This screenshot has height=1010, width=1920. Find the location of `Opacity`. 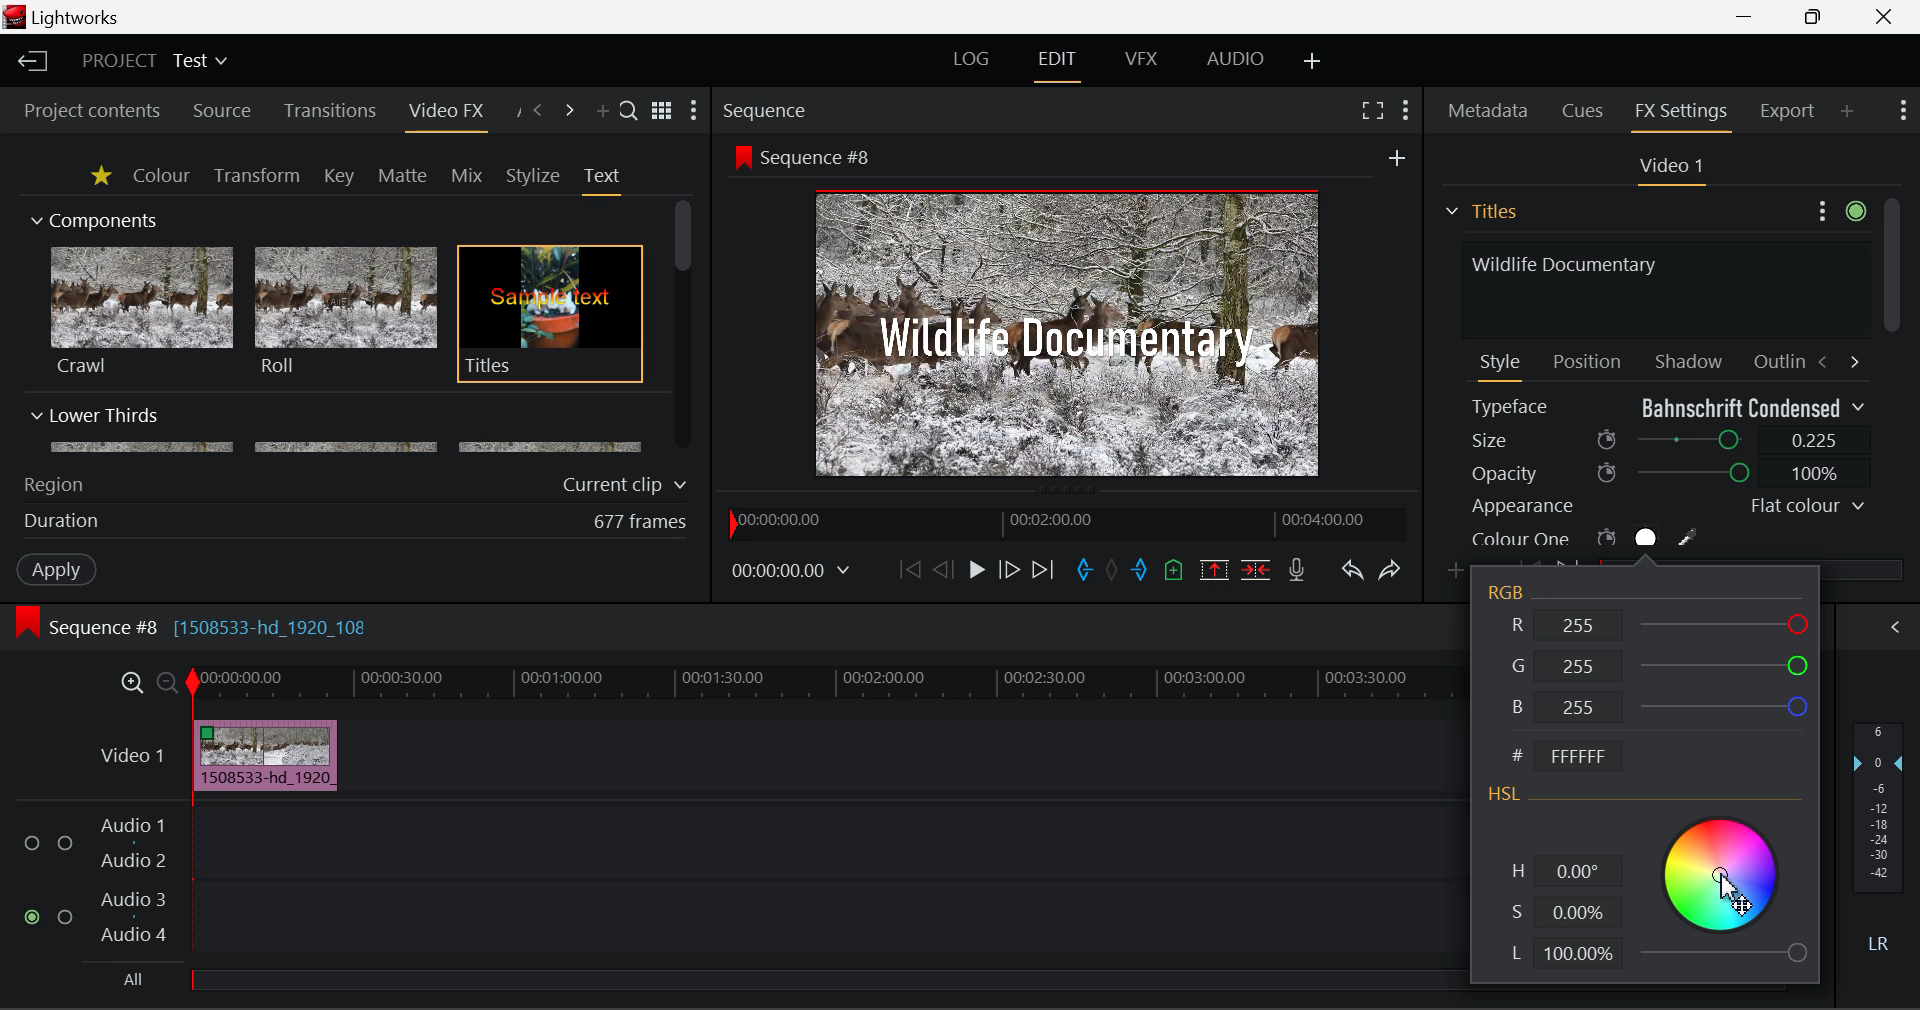

Opacity is located at coordinates (1668, 473).